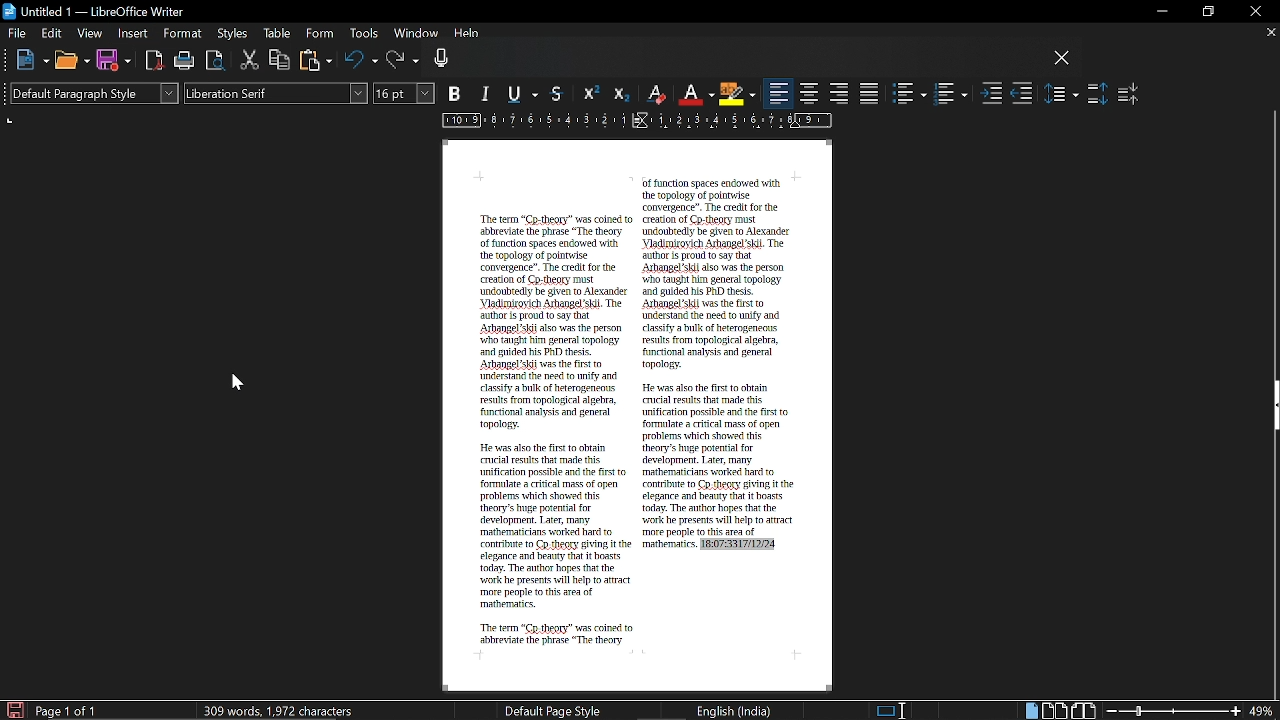 The image size is (1280, 720). Describe the element at coordinates (403, 61) in the screenshot. I see `Redo` at that location.